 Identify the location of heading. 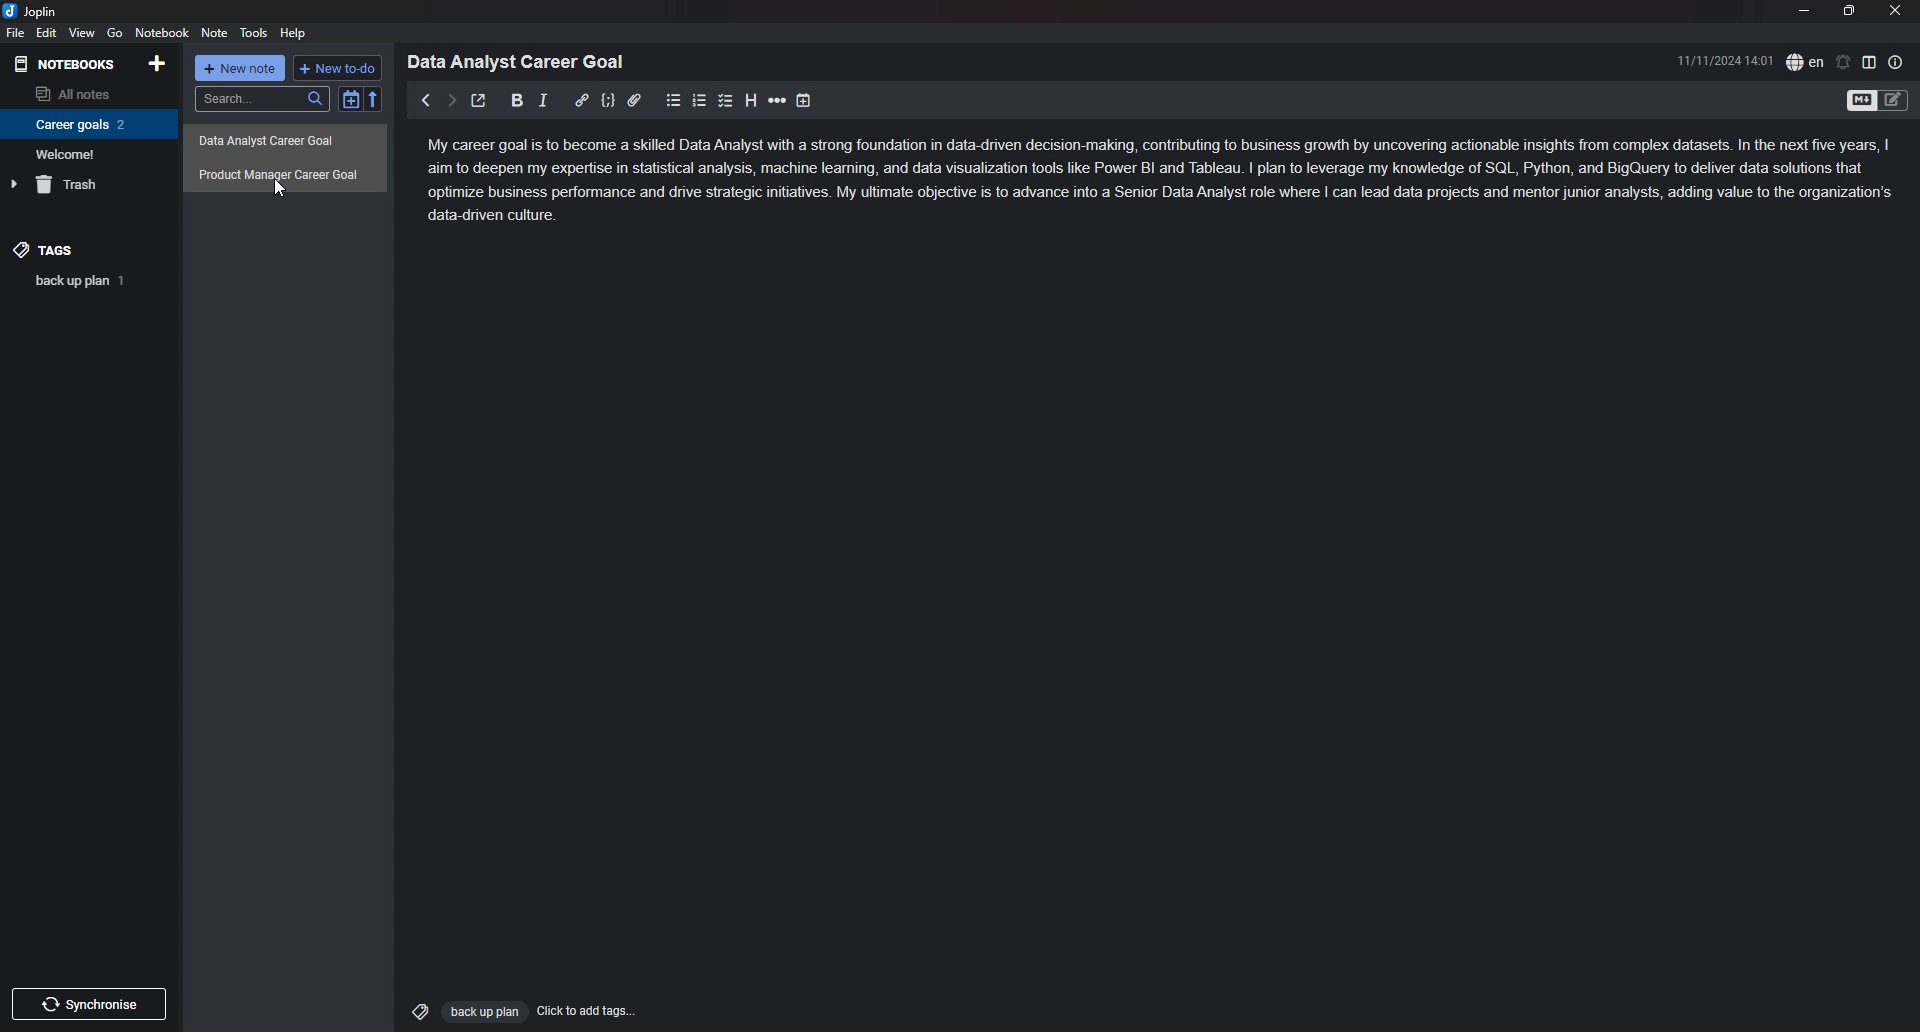
(751, 101).